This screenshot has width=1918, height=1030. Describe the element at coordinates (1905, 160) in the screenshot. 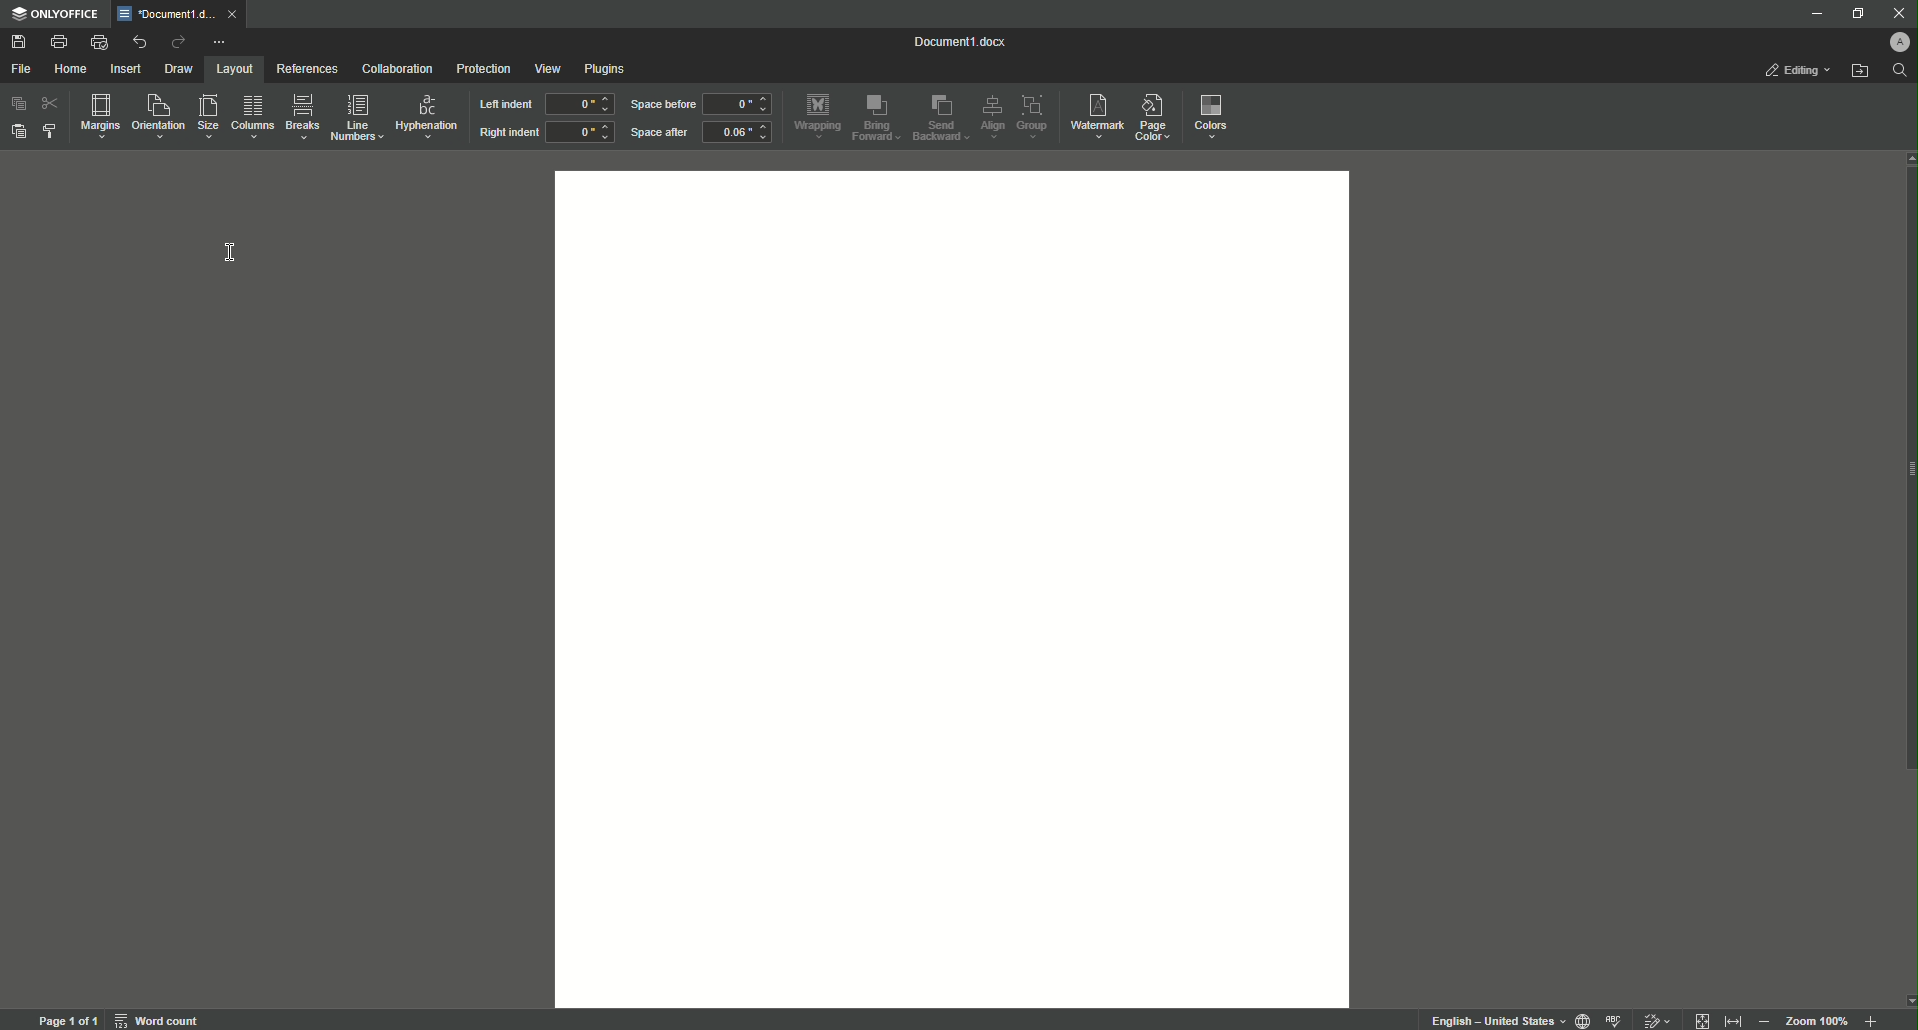

I see `Up` at that location.